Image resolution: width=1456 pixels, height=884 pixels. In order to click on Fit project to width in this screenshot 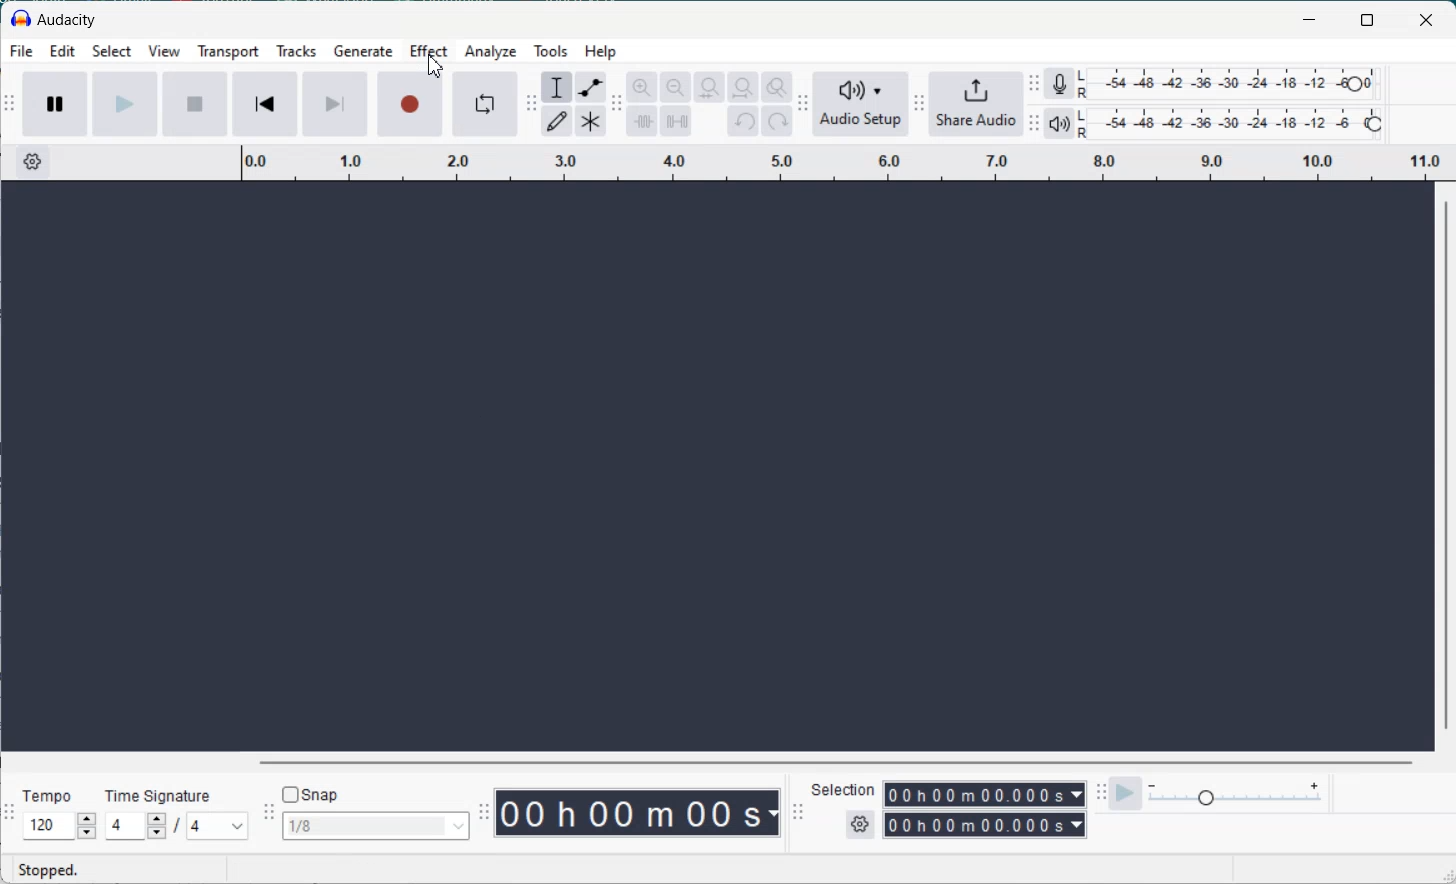, I will do `click(744, 87)`.